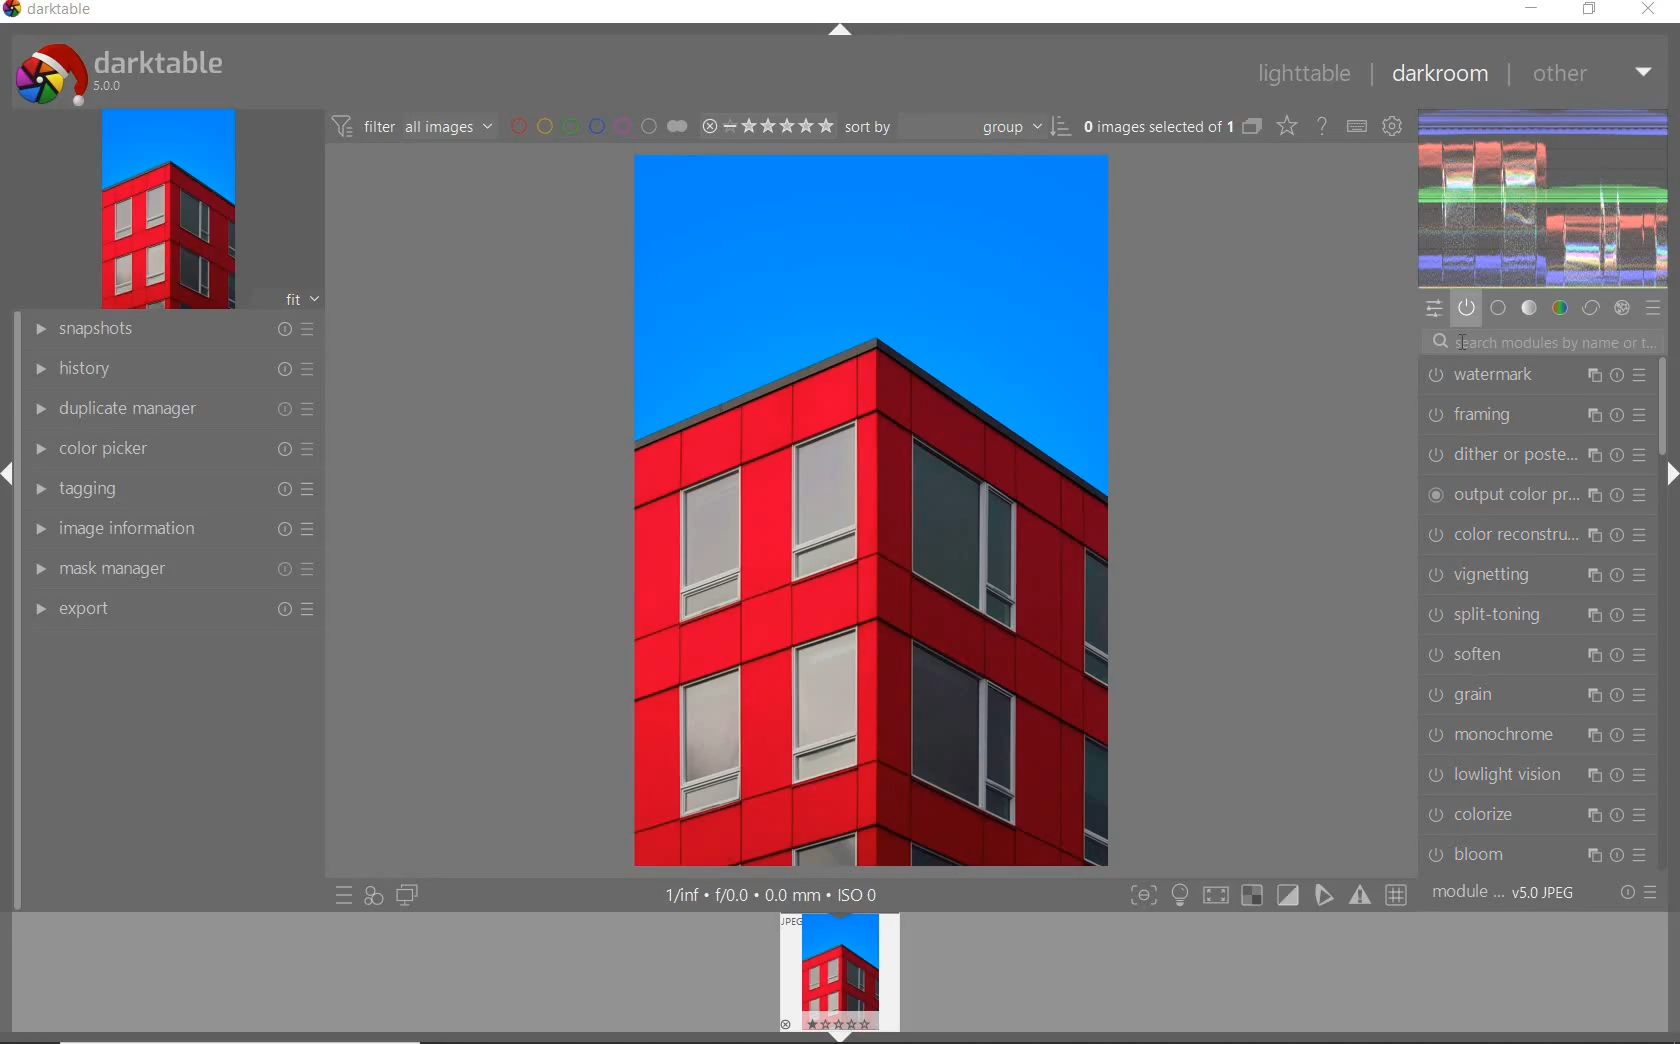 This screenshot has height=1044, width=1680. What do you see at coordinates (1323, 125) in the screenshot?
I see `enable for online help` at bounding box center [1323, 125].